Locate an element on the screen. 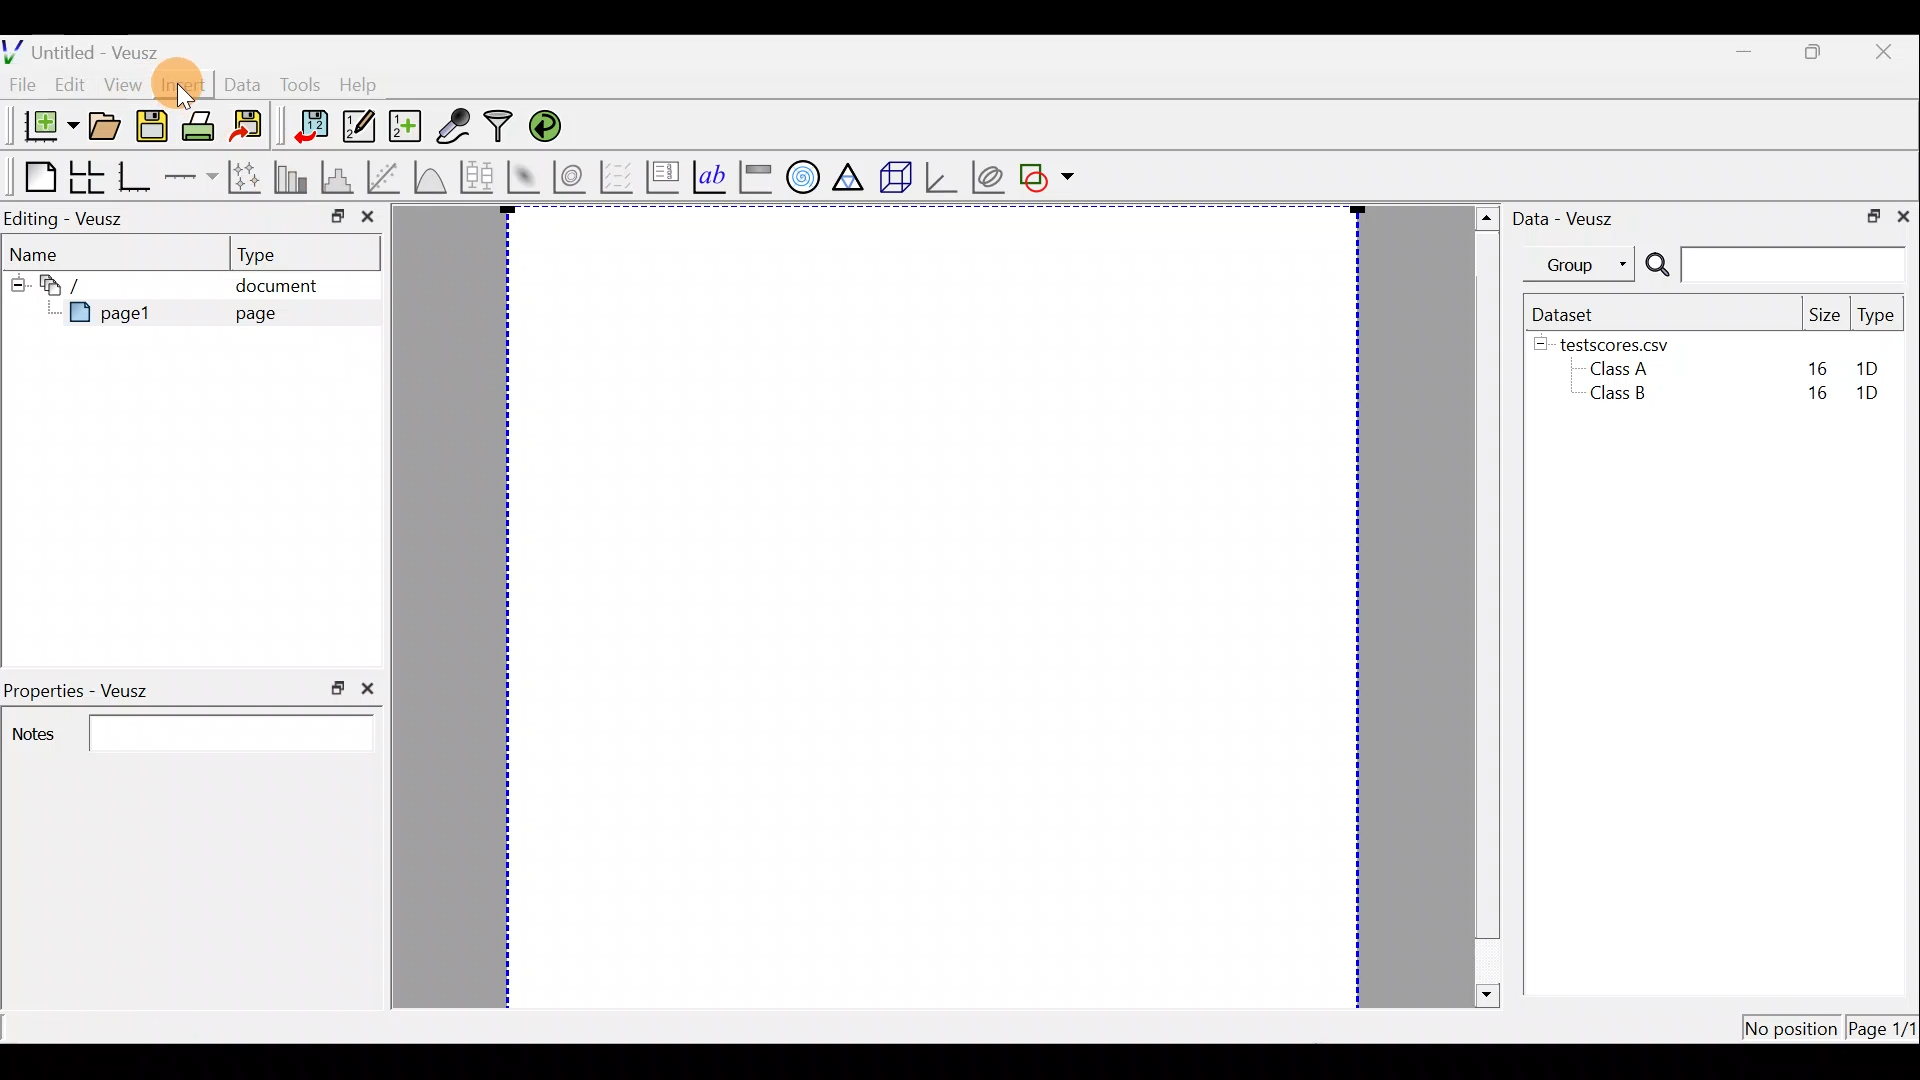 The image size is (1920, 1080). Plot a function is located at coordinates (430, 175).